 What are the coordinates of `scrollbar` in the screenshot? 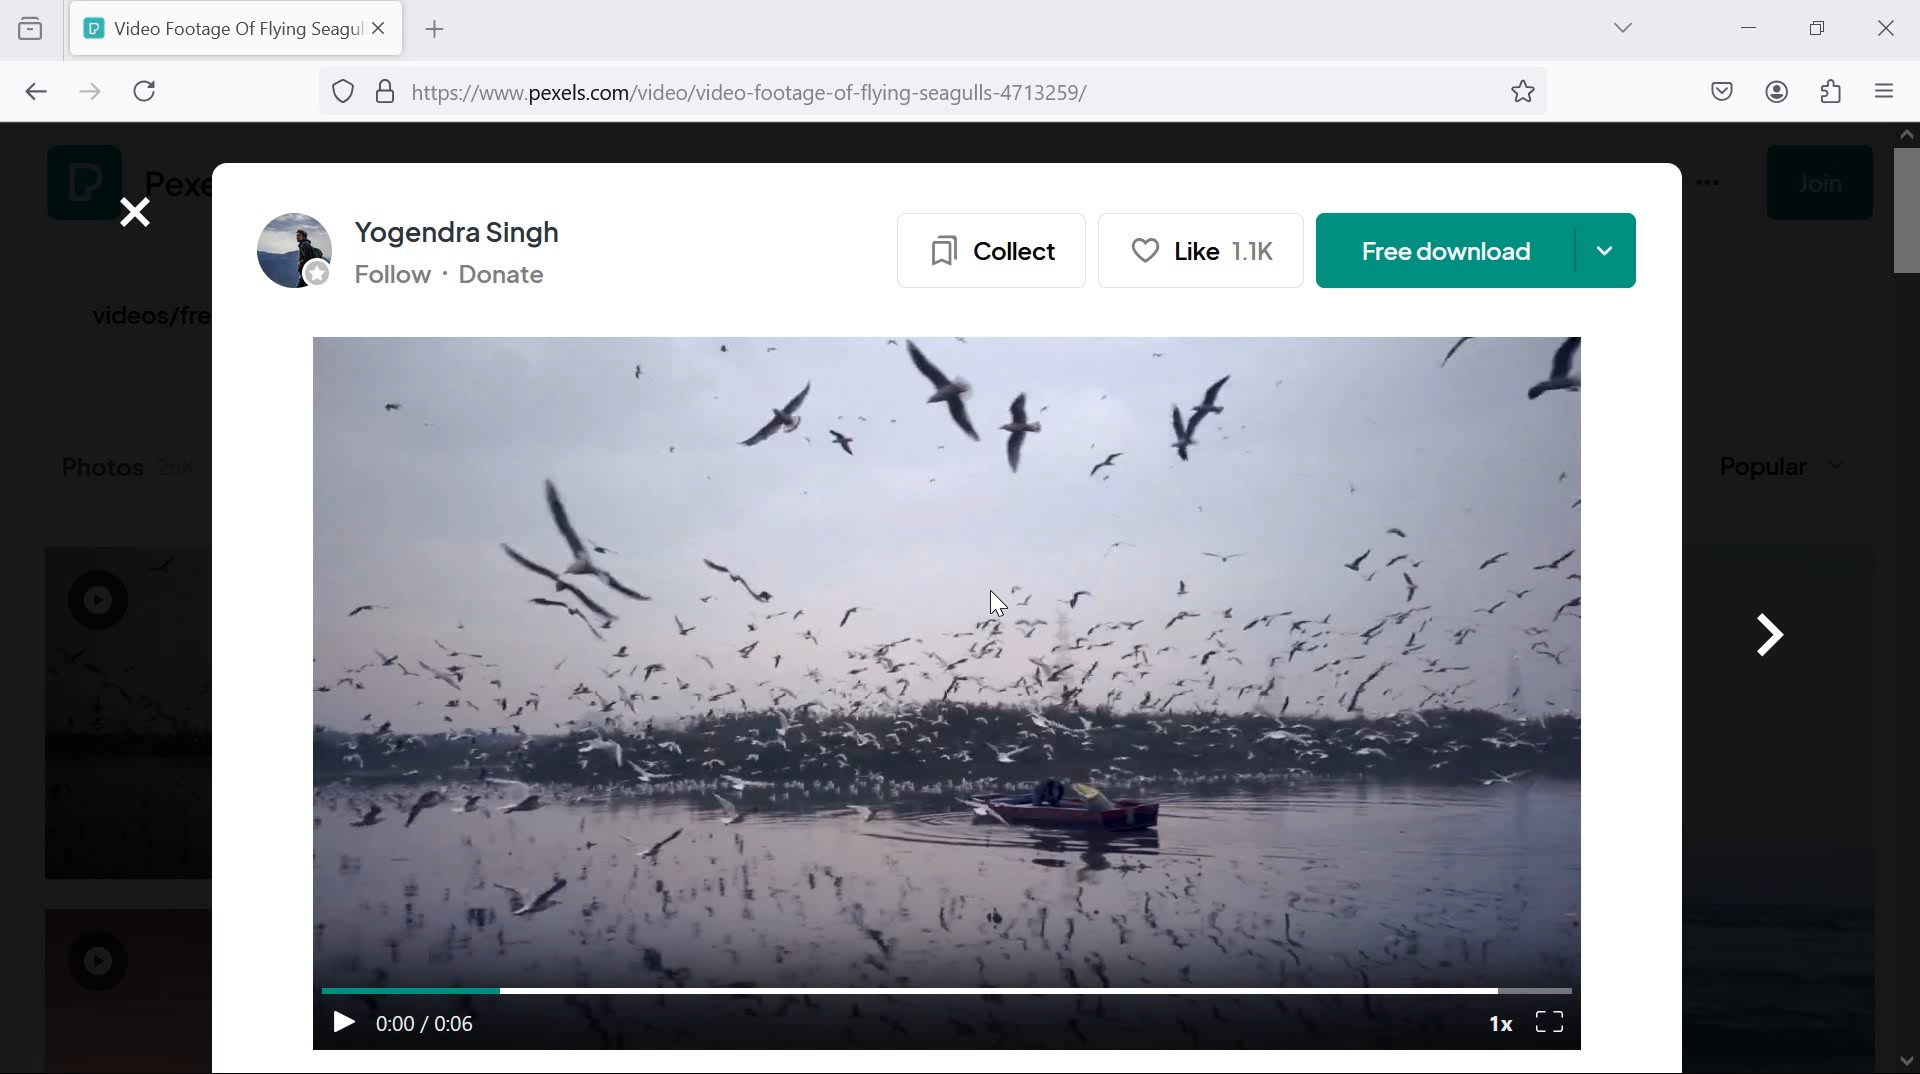 It's located at (1903, 602).